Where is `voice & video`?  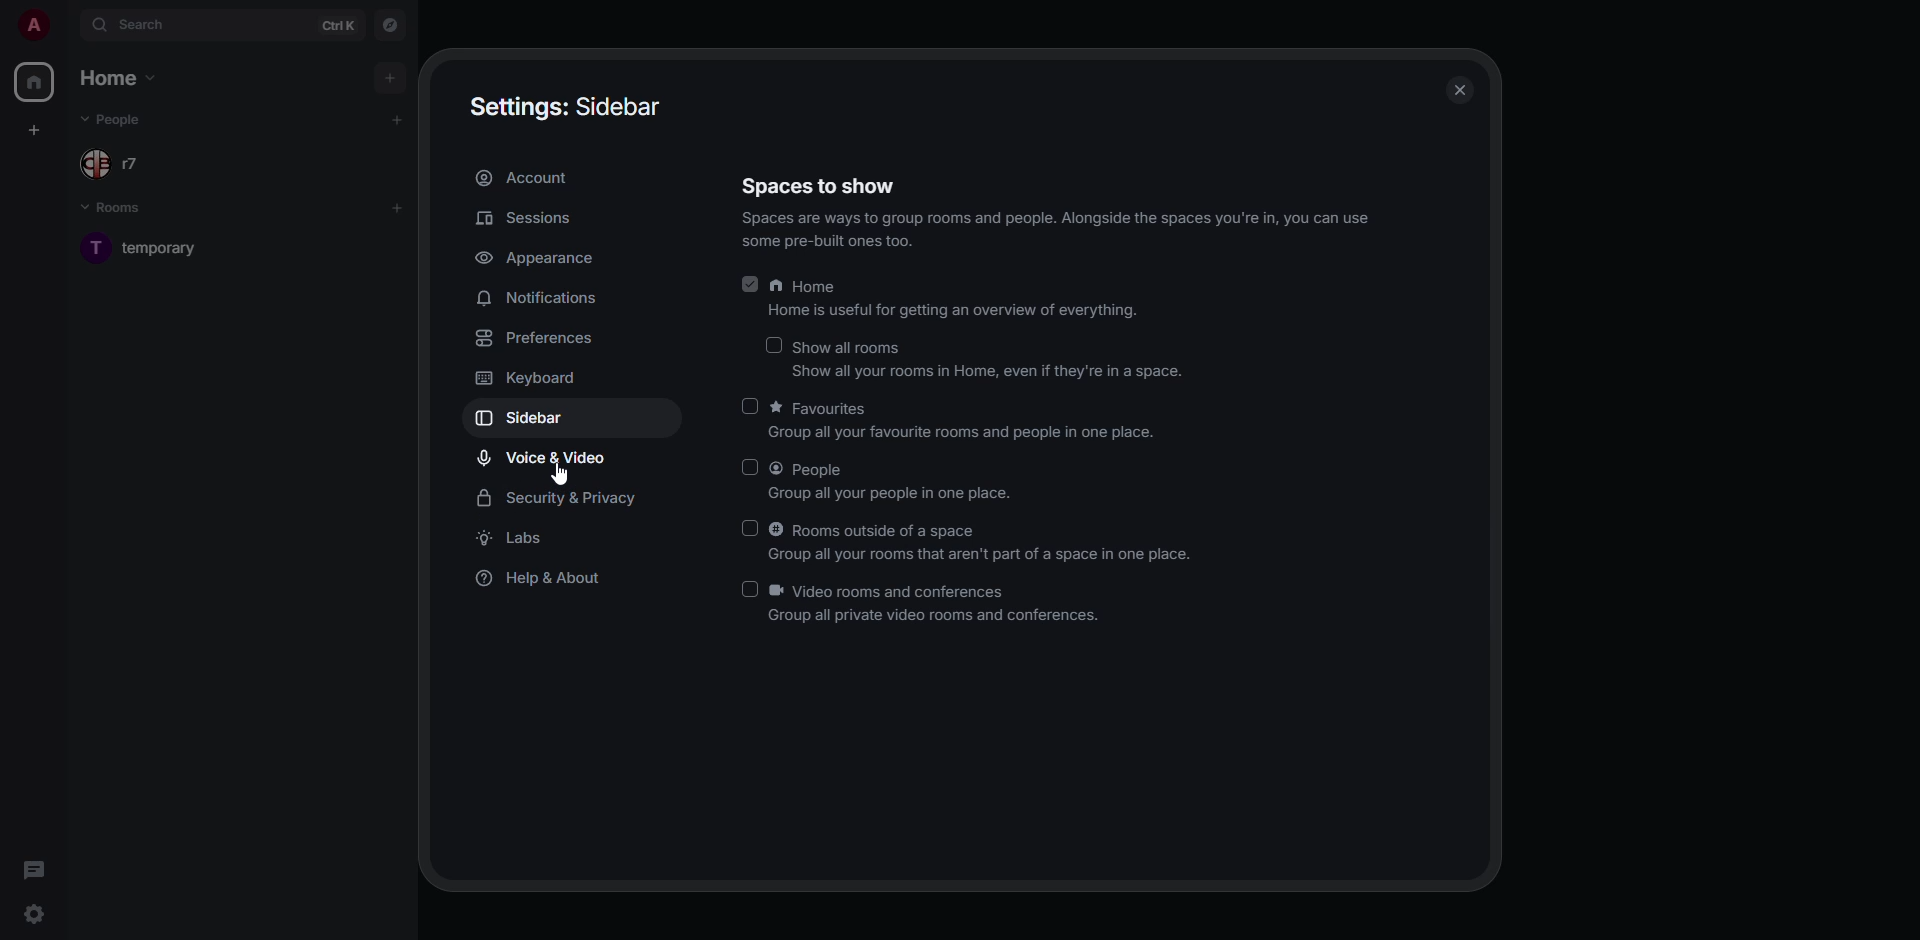
voice & video is located at coordinates (544, 456).